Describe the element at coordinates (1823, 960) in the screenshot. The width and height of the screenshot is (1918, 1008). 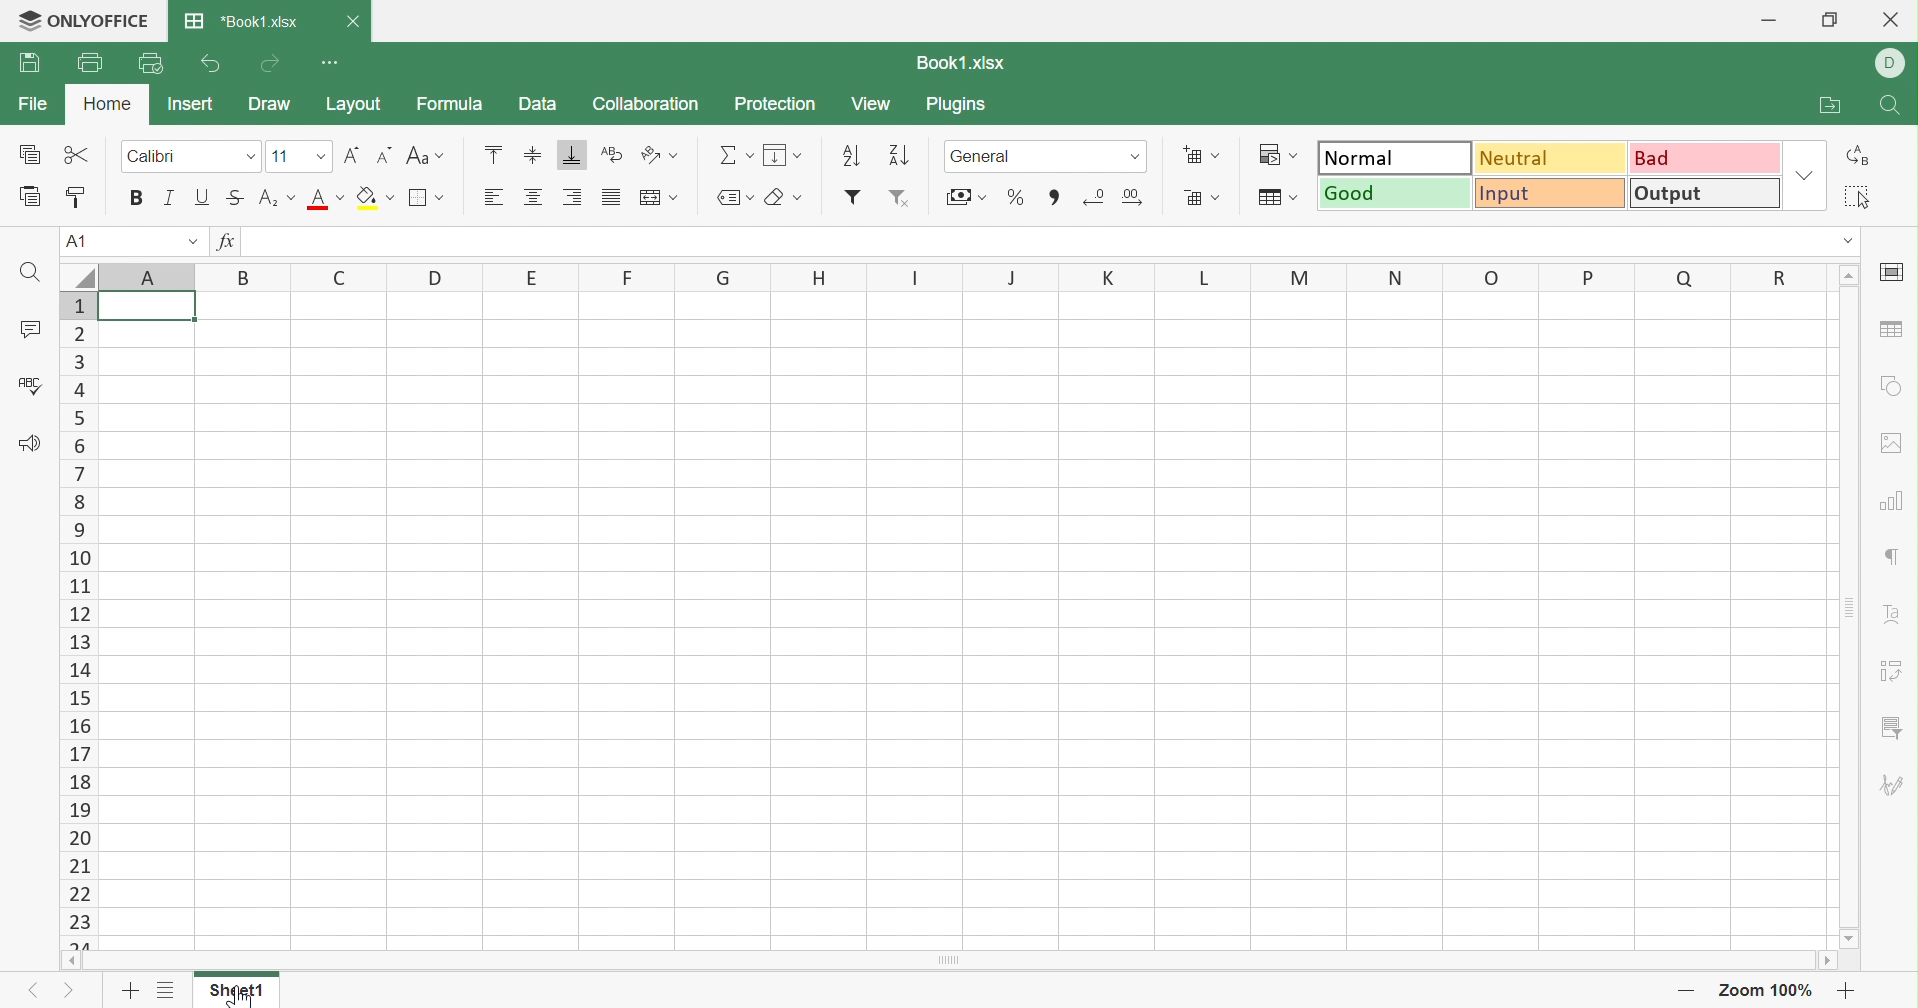
I see `Scroll Right` at that location.